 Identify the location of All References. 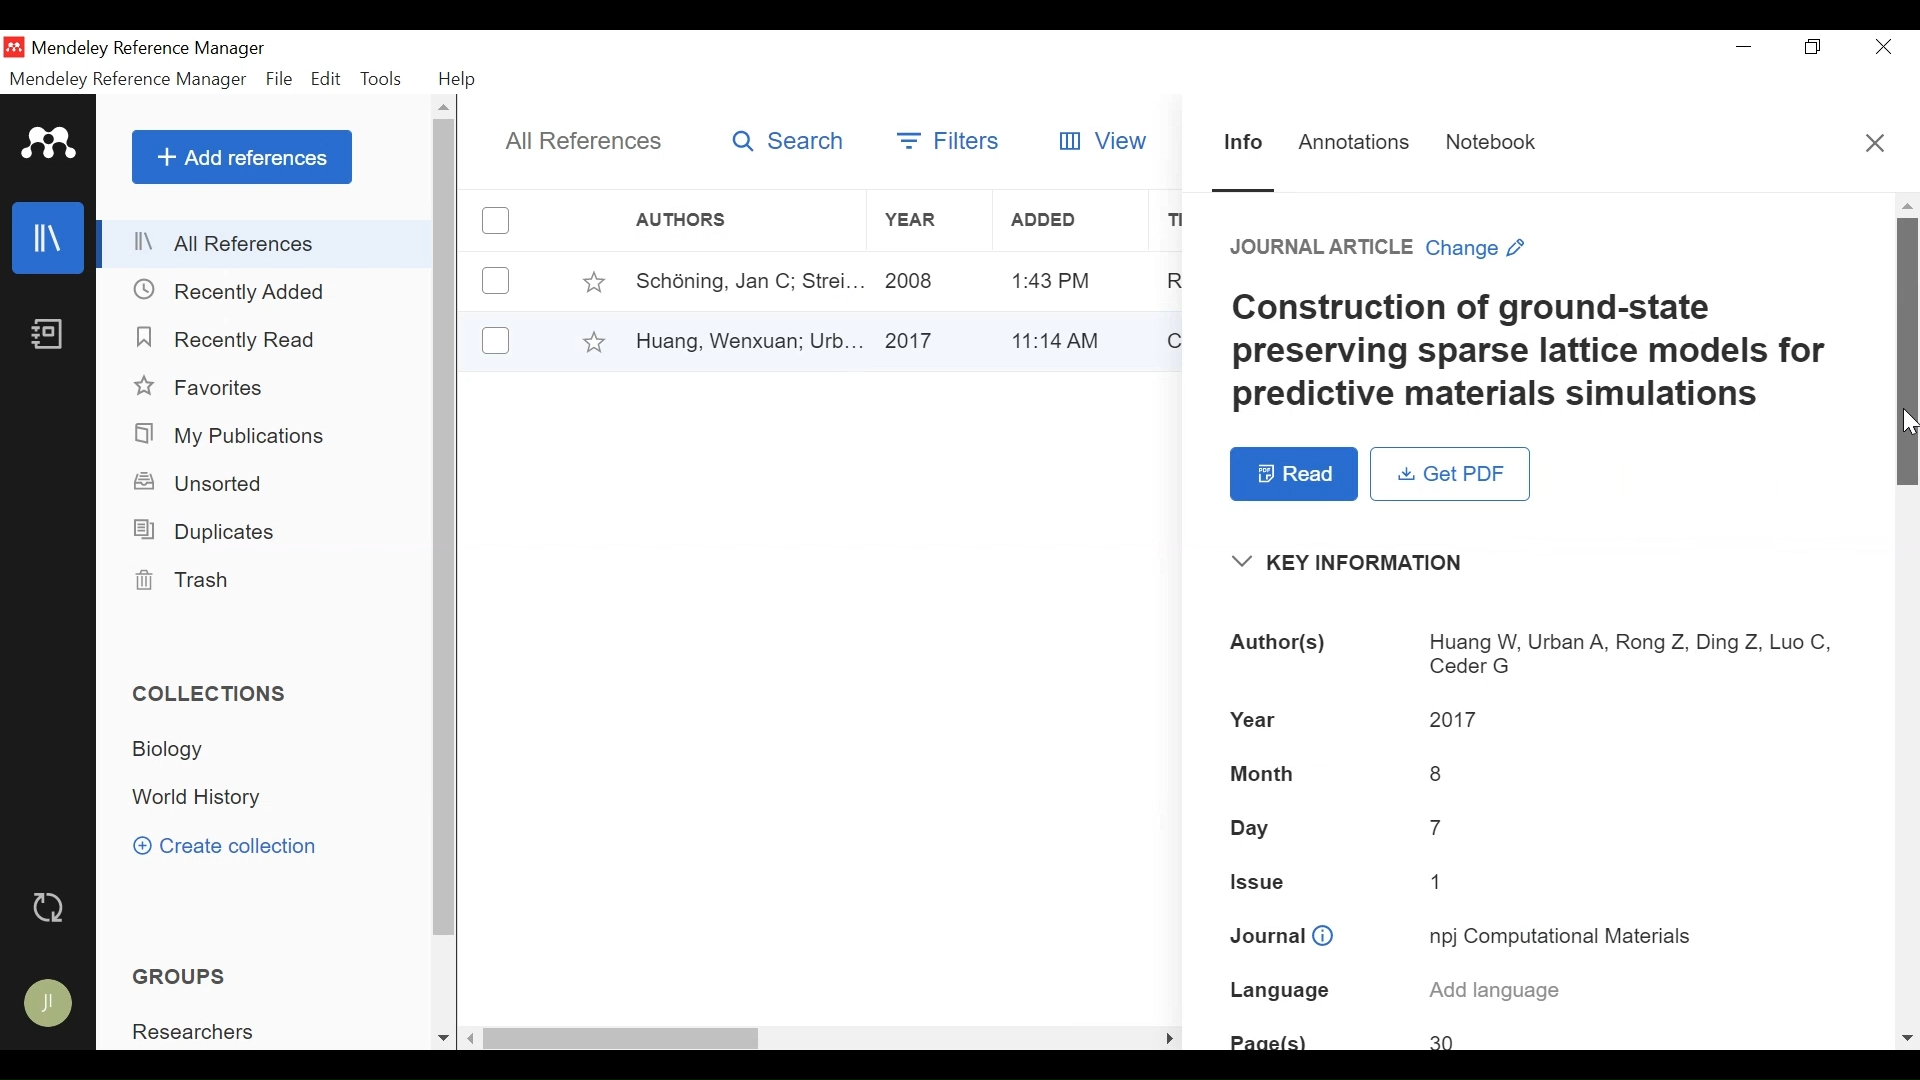
(581, 143).